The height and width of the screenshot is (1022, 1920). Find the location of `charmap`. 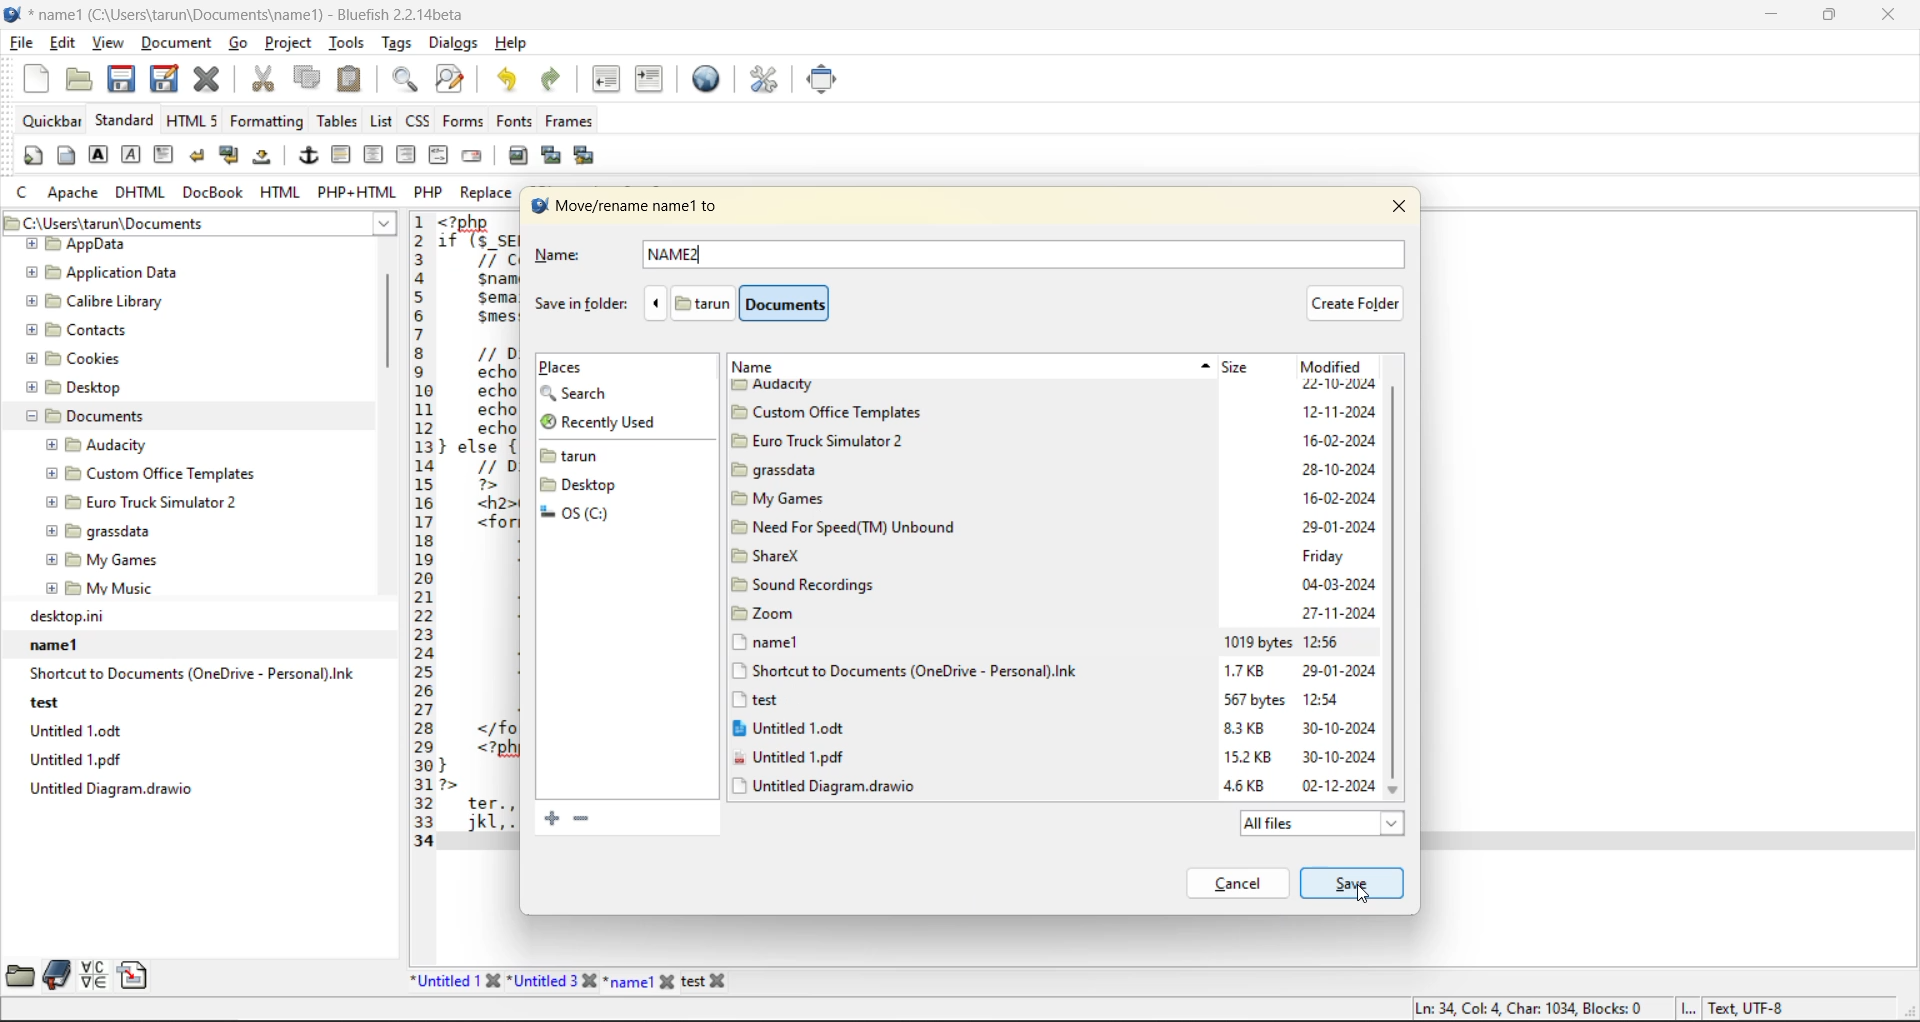

charmap is located at coordinates (94, 975).